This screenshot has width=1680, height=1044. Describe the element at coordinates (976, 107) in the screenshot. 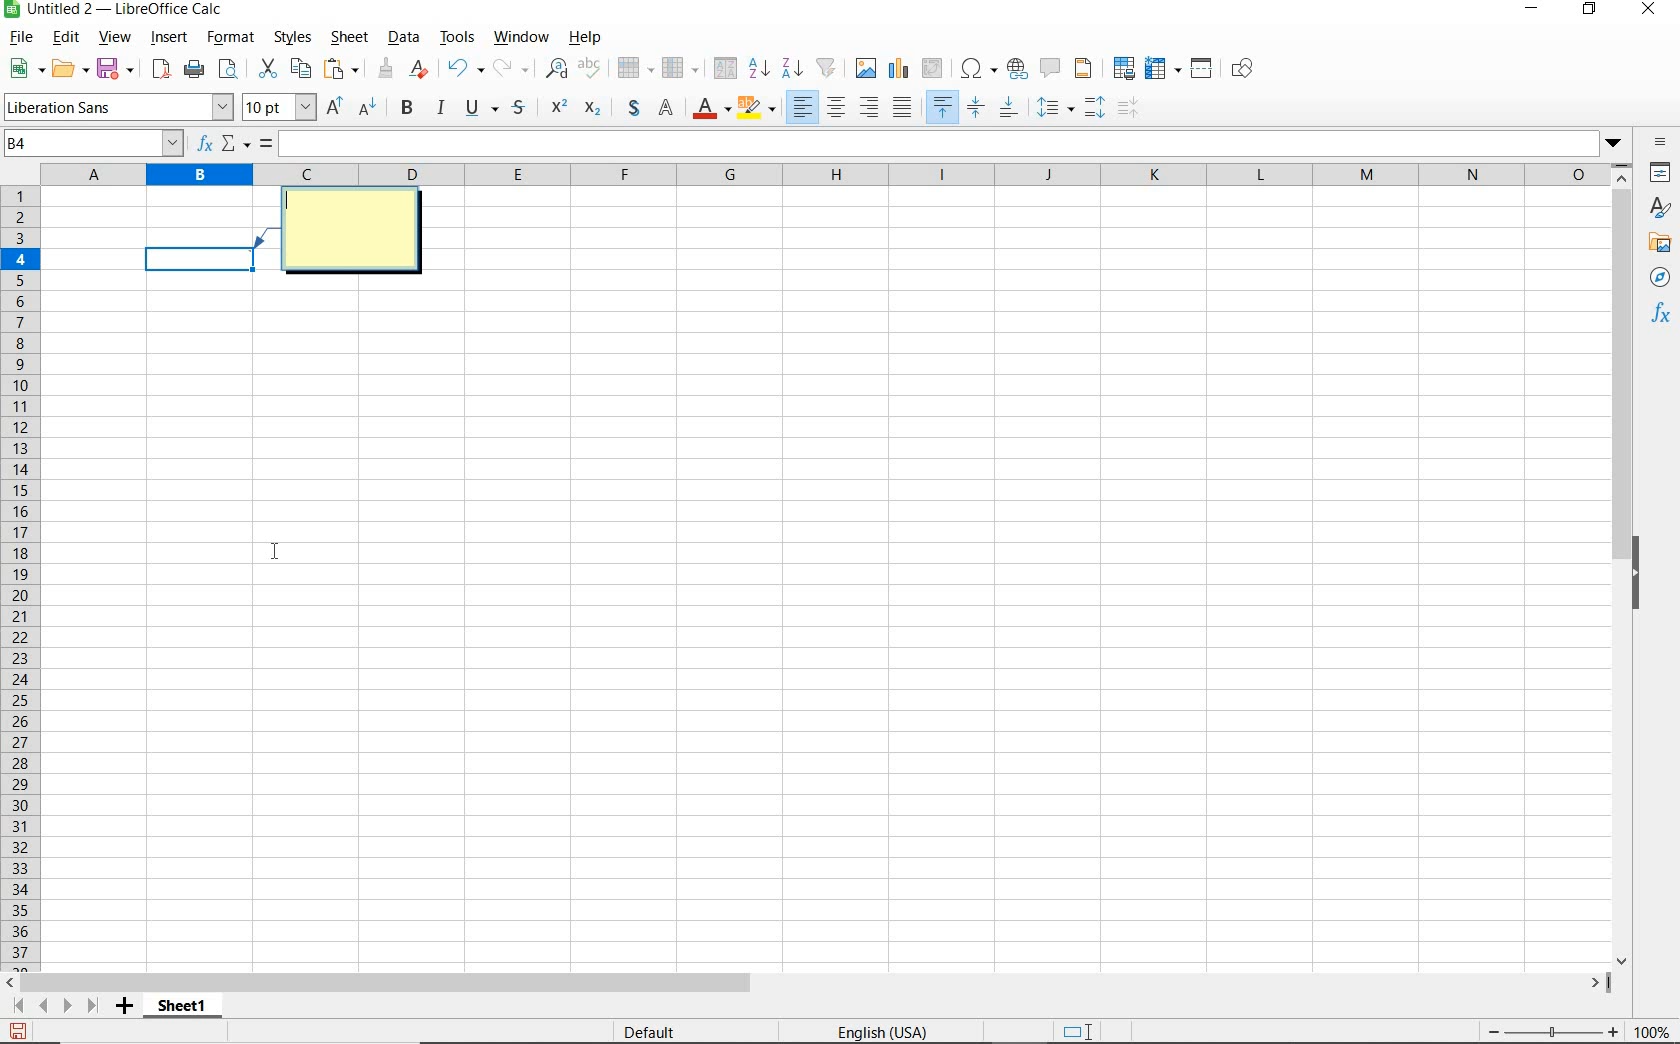

I see `center vertically` at that location.